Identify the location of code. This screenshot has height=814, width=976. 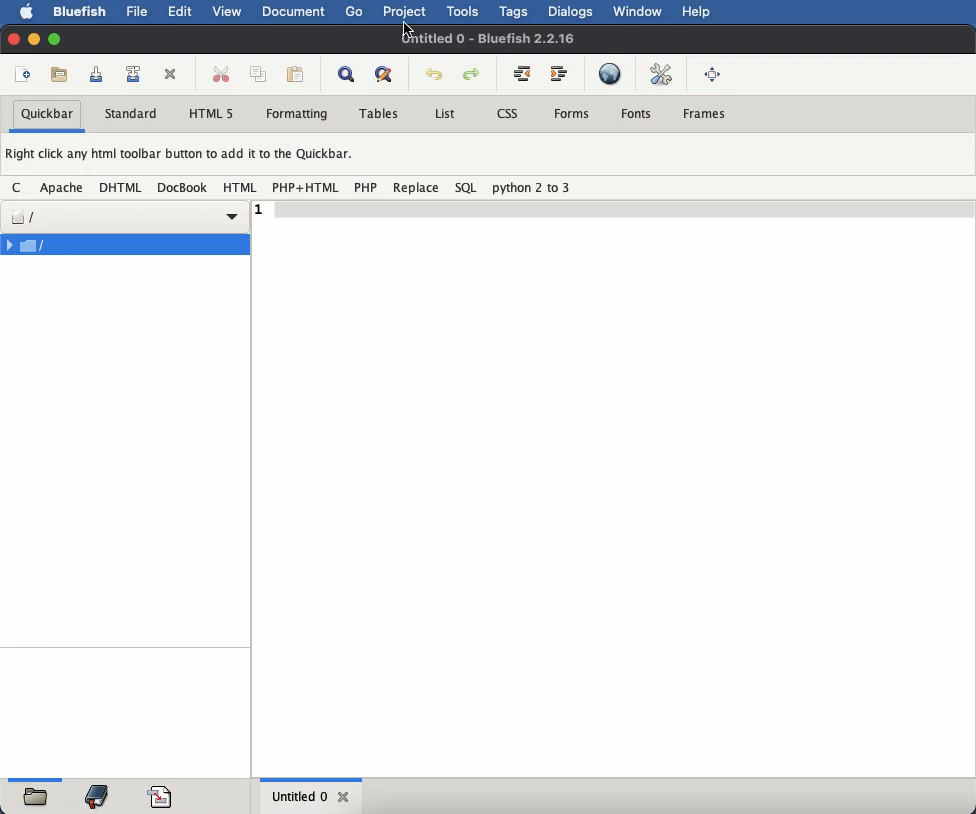
(162, 794).